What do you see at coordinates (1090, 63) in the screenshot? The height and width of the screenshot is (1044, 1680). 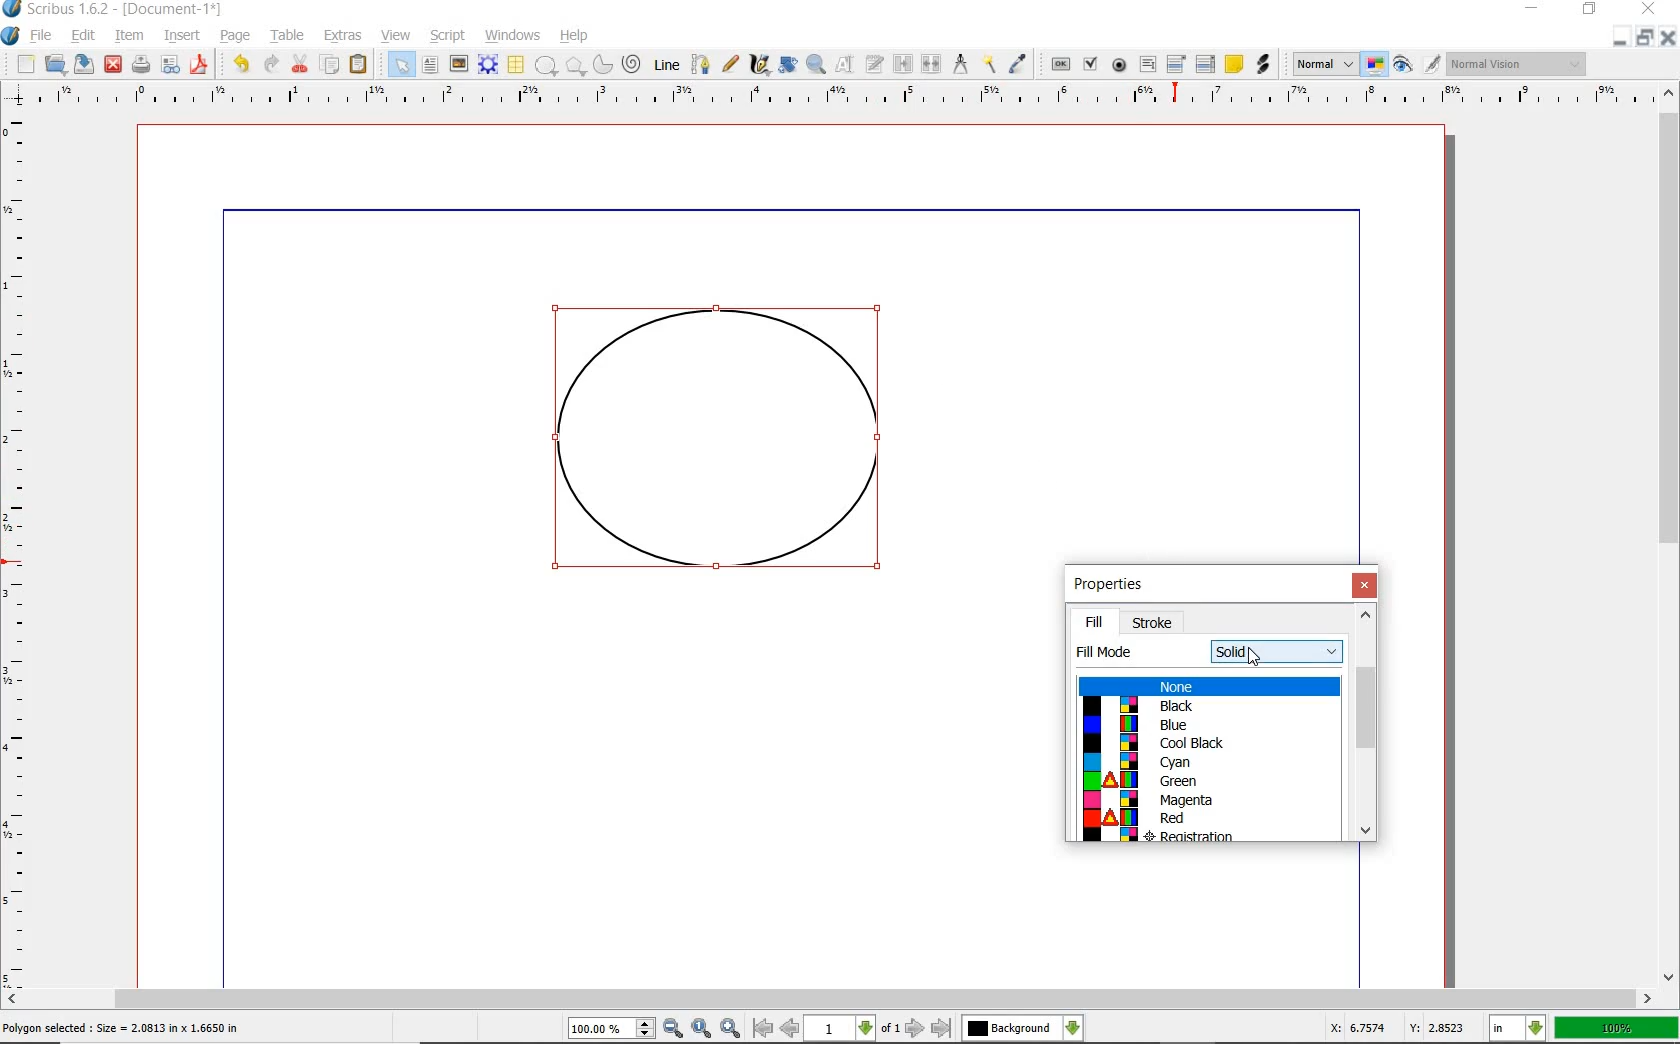 I see `PDF CHECK BOX` at bounding box center [1090, 63].